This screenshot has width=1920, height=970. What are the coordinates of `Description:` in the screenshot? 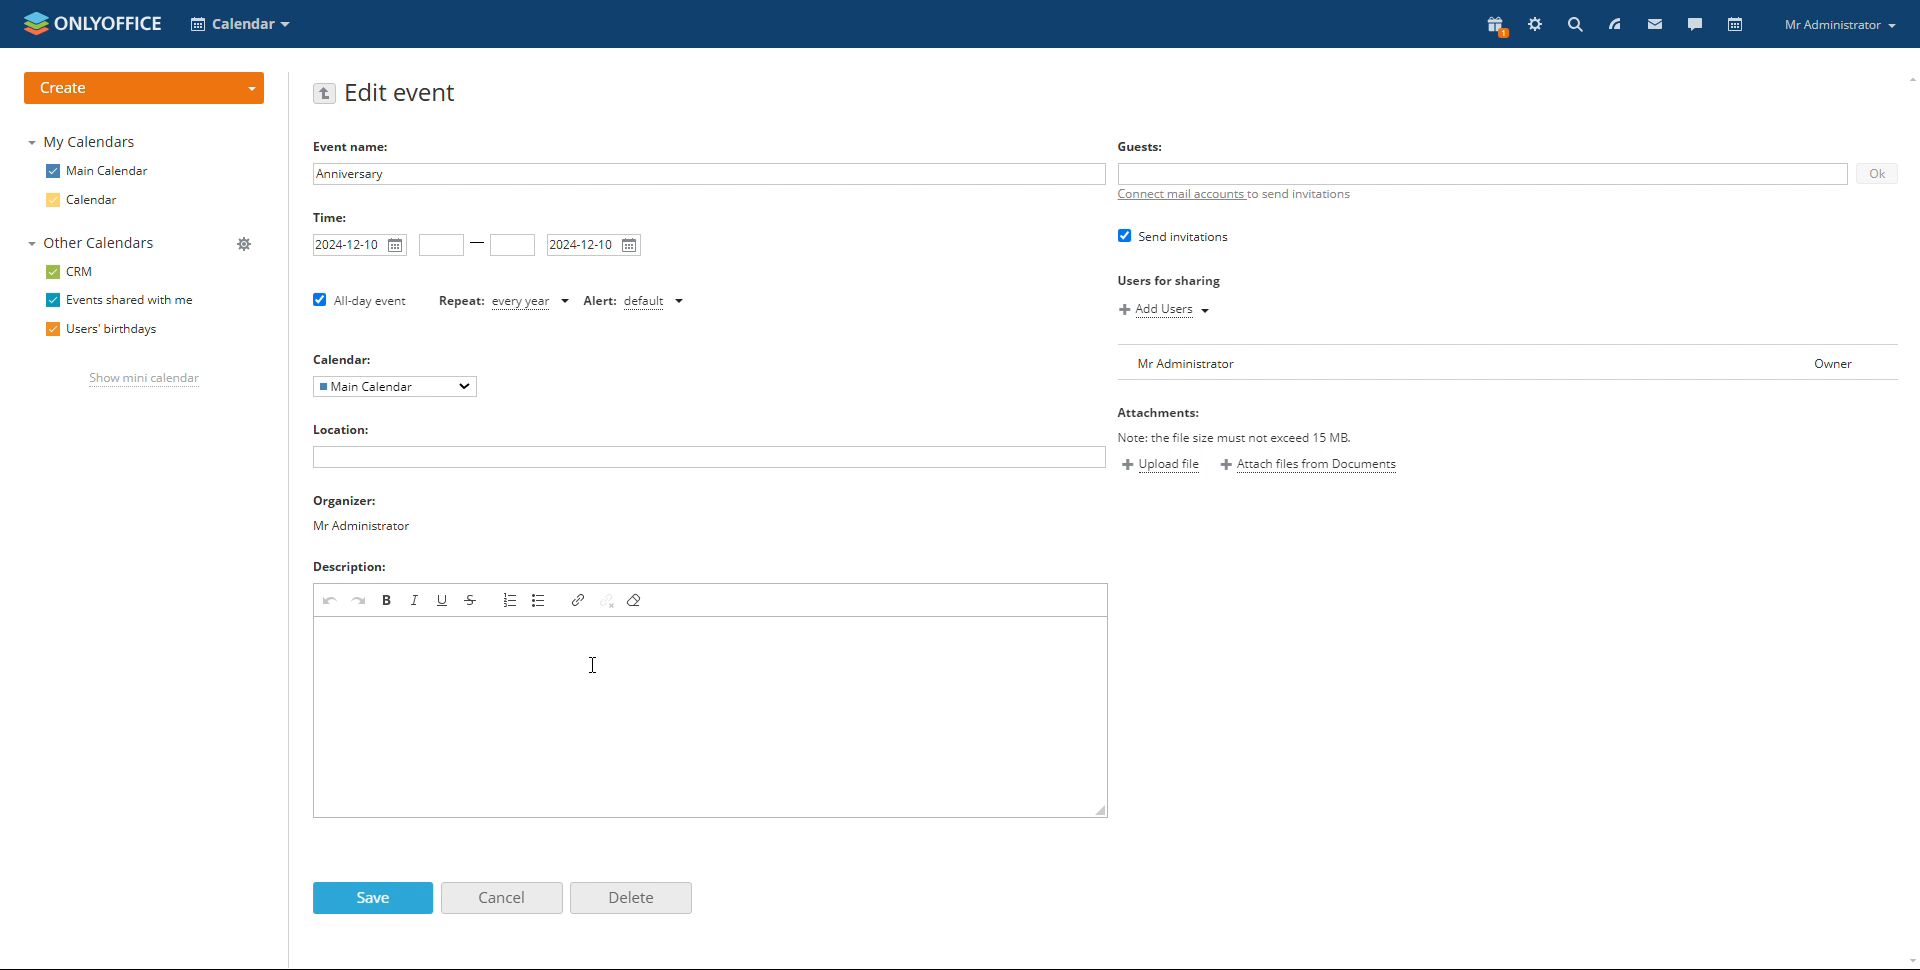 It's located at (354, 567).